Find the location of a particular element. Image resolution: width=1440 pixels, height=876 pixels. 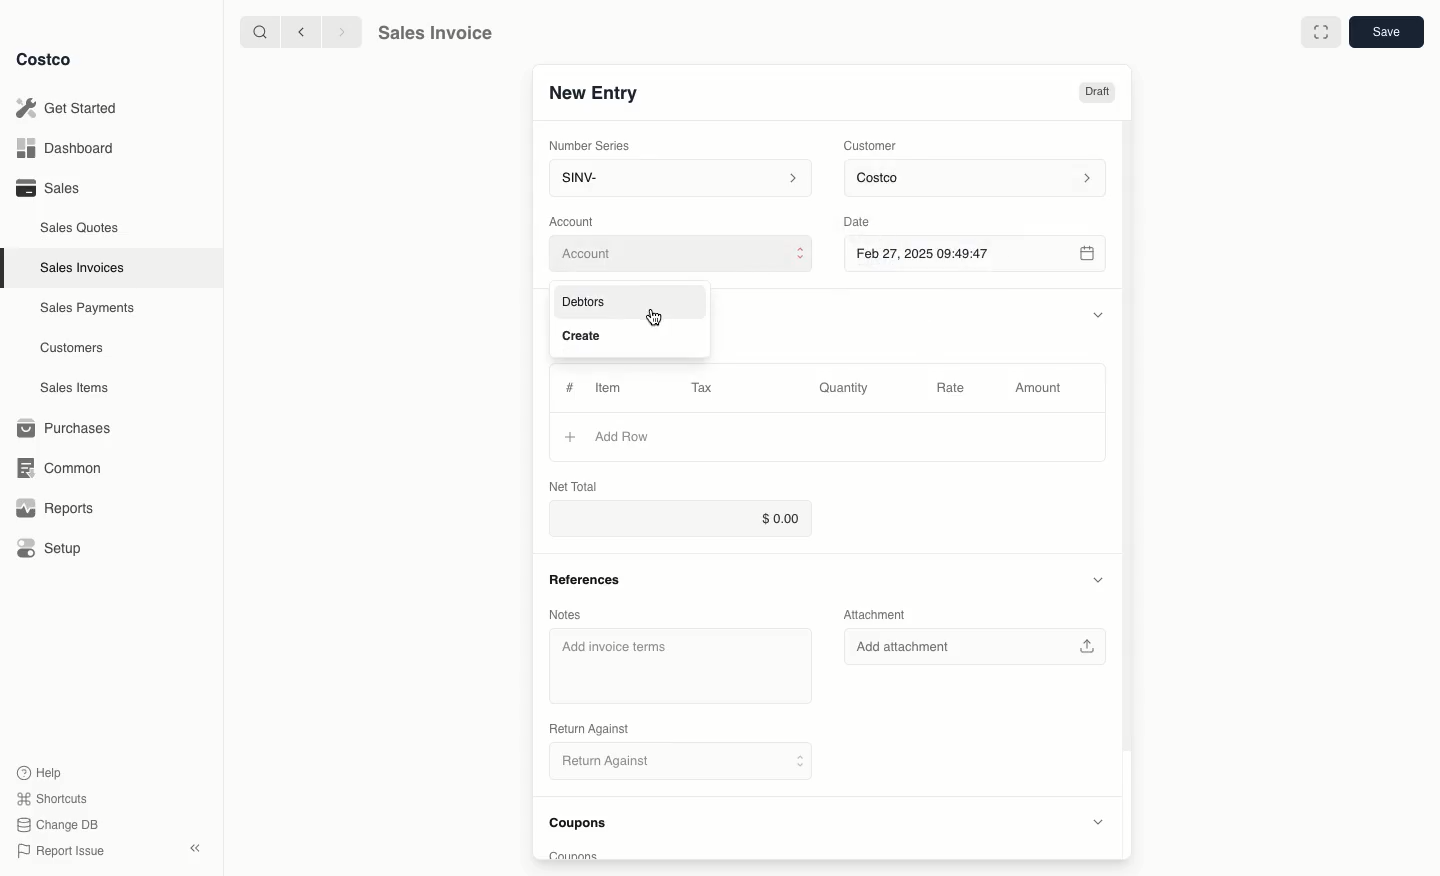

Debtors is located at coordinates (591, 302).